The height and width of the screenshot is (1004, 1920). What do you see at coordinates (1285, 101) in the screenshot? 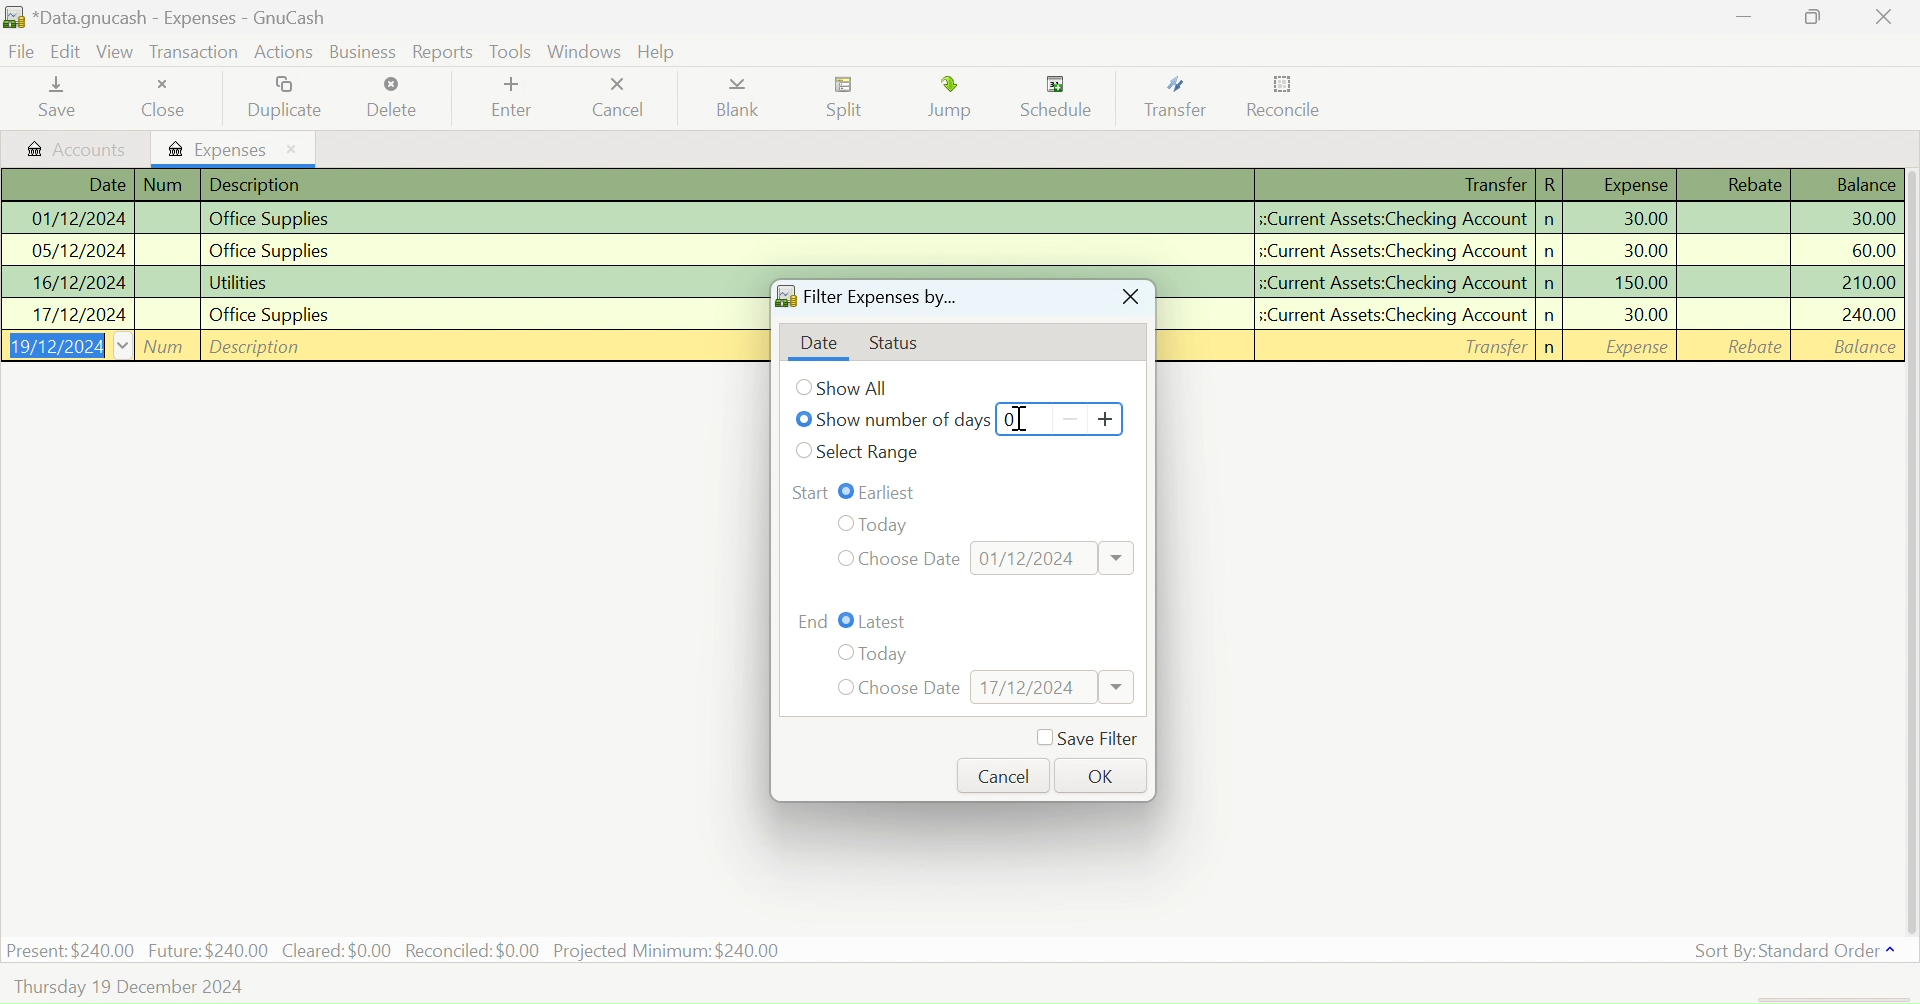
I see `Reconcile` at bounding box center [1285, 101].